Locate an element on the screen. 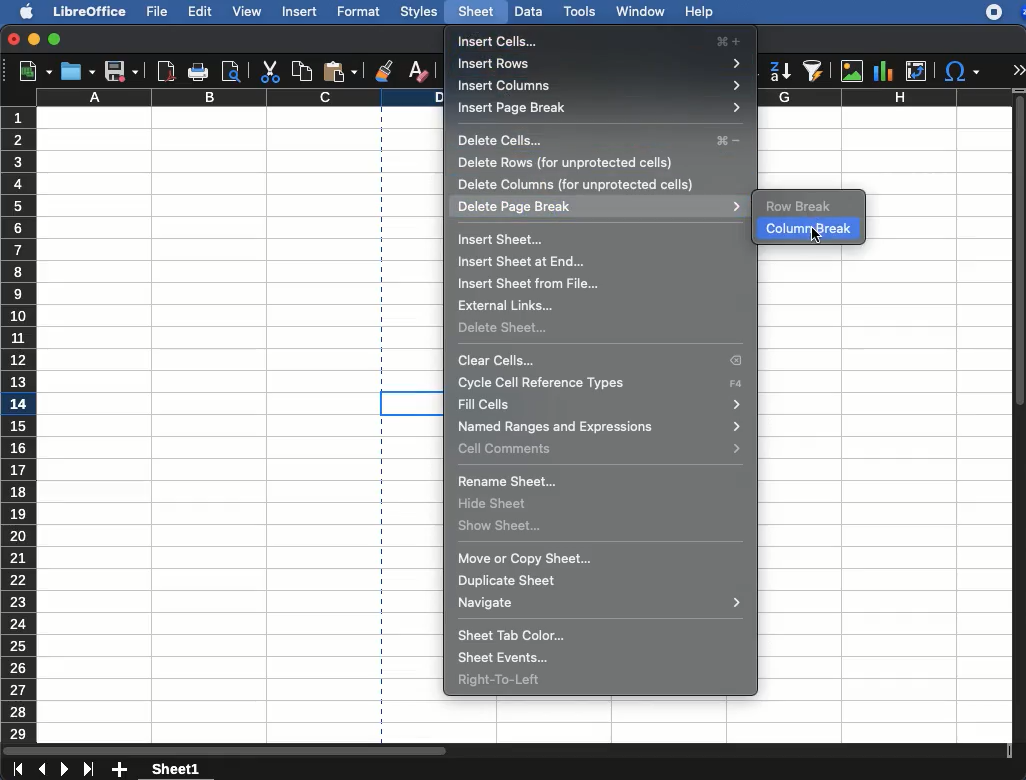 Image resolution: width=1026 pixels, height=780 pixels. delete sheet is located at coordinates (505, 328).